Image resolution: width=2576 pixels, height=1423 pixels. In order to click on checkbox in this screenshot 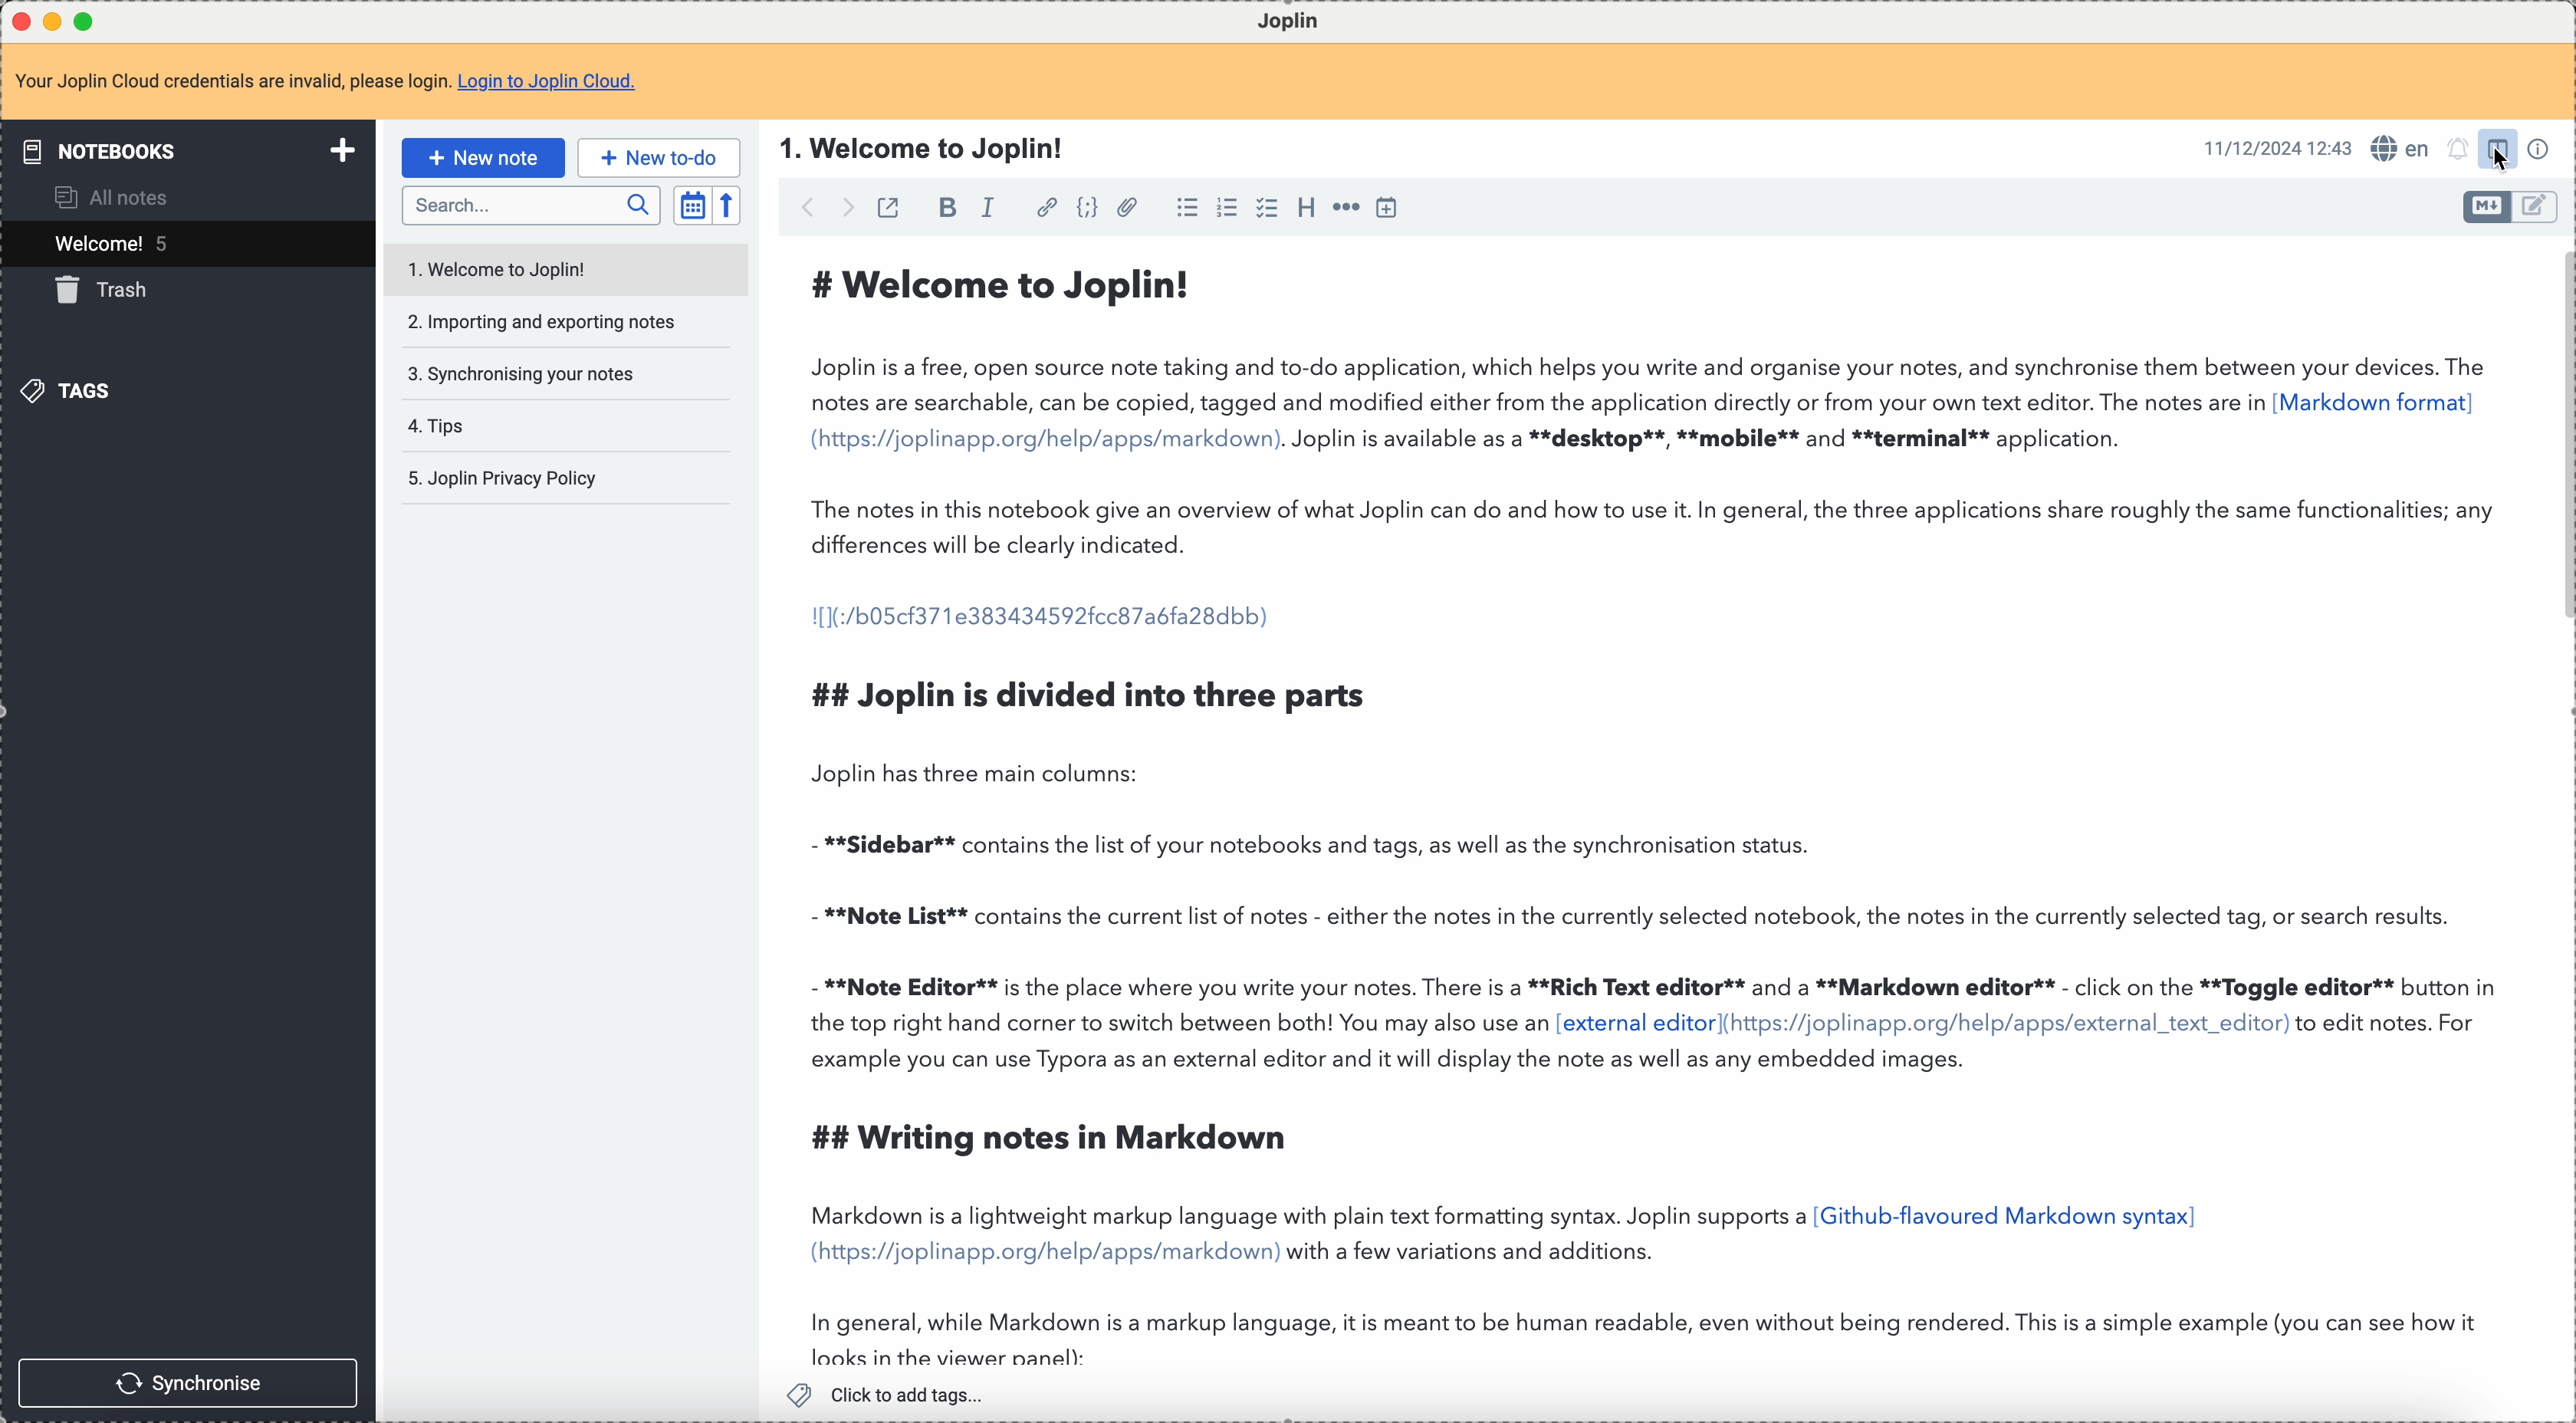, I will do `click(1270, 207)`.